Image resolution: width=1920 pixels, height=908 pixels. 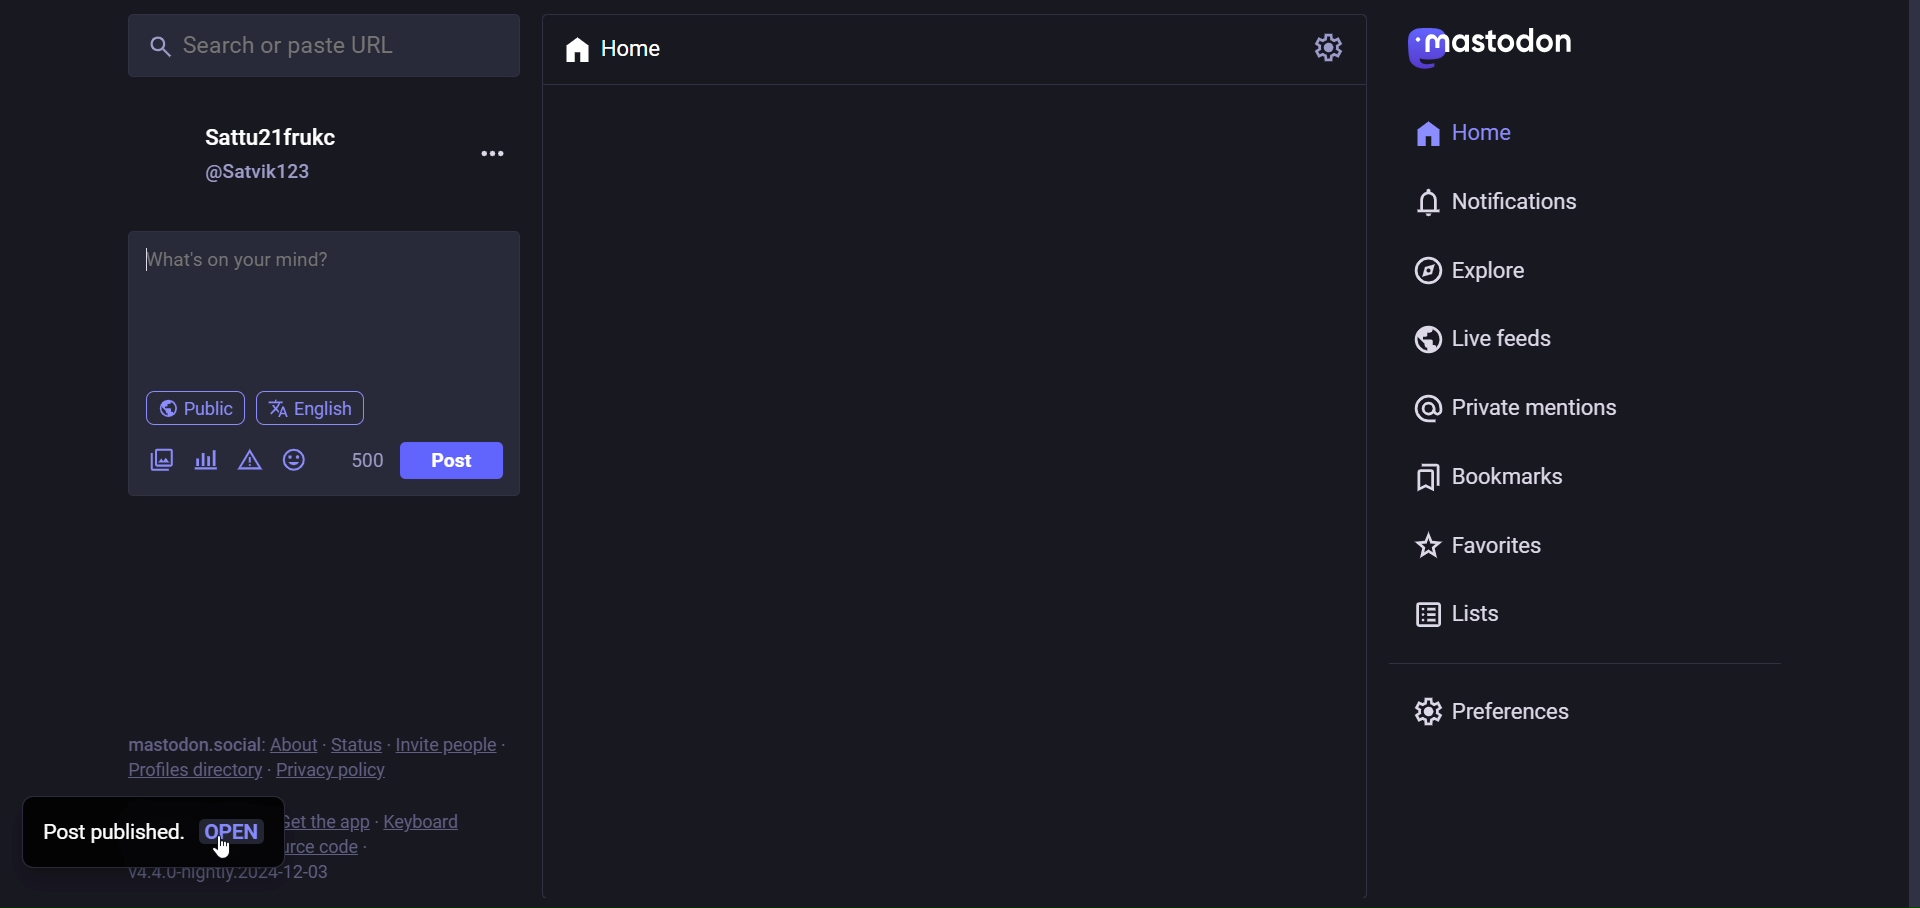 I want to click on id, so click(x=261, y=177).